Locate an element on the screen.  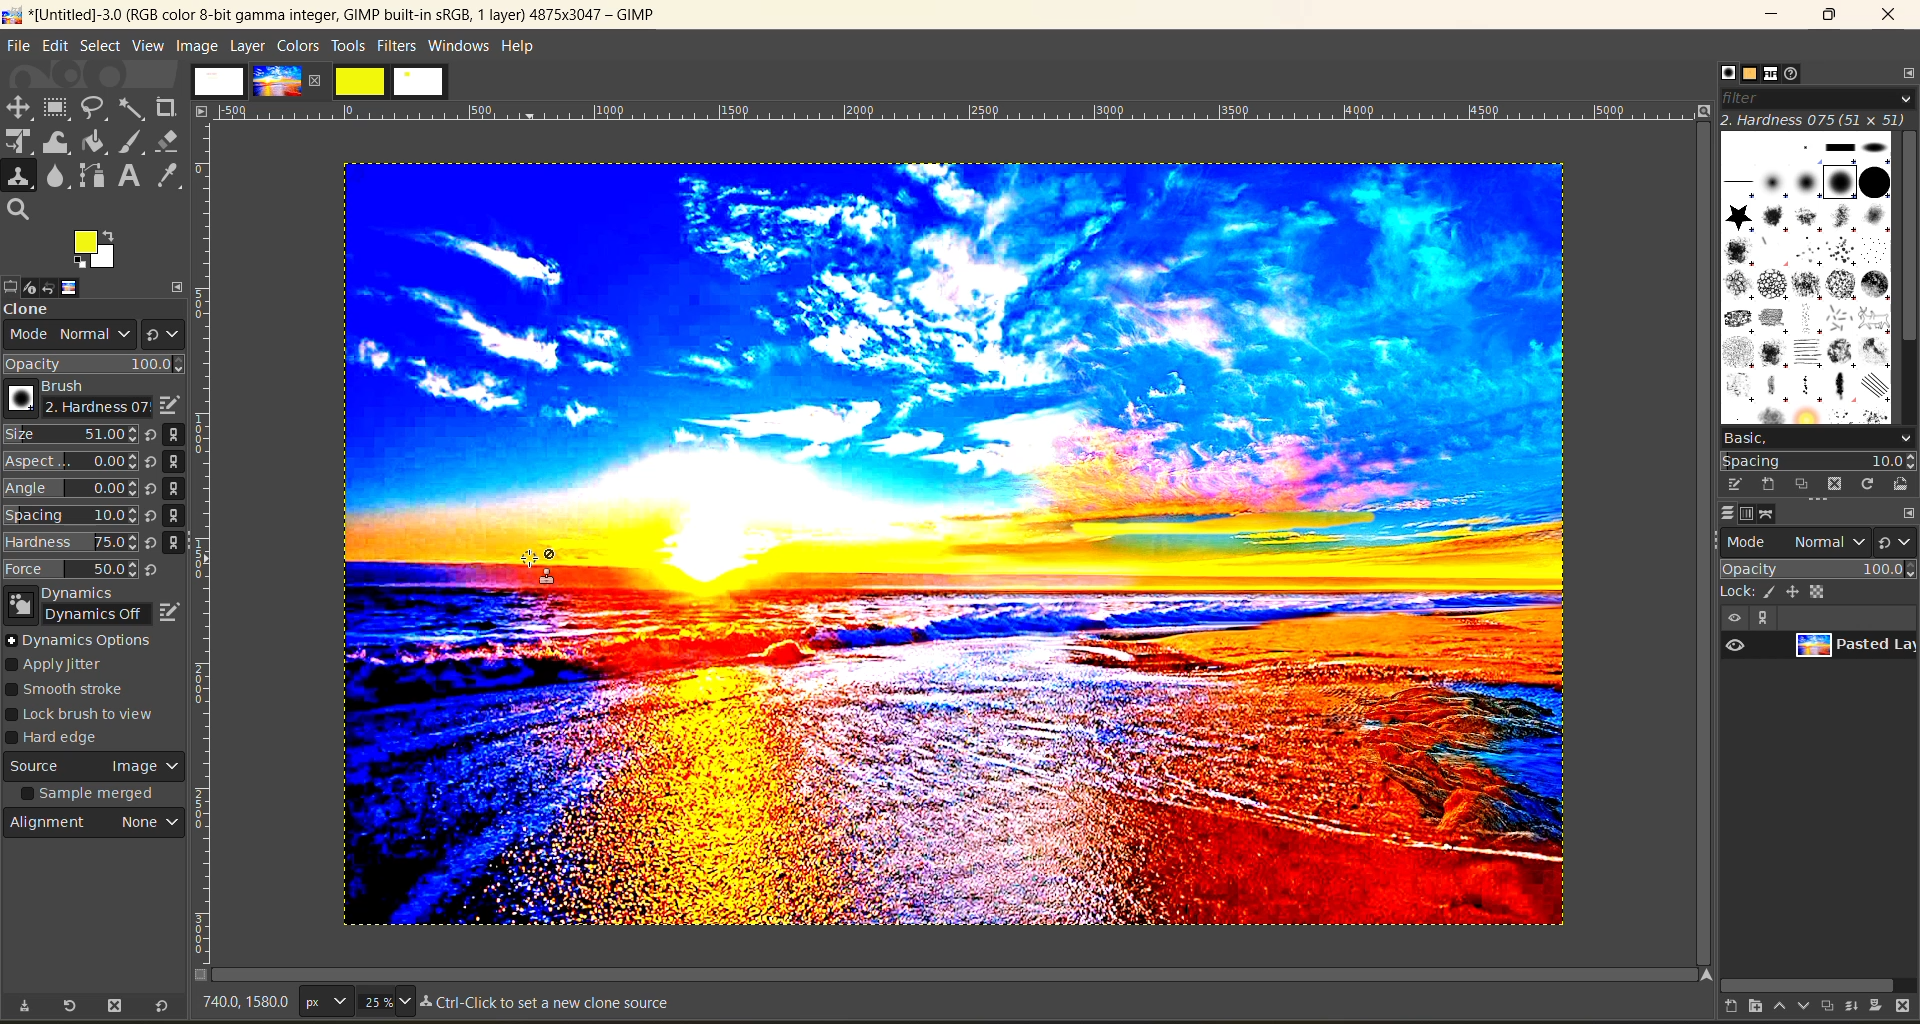
paths is located at coordinates (1776, 514).